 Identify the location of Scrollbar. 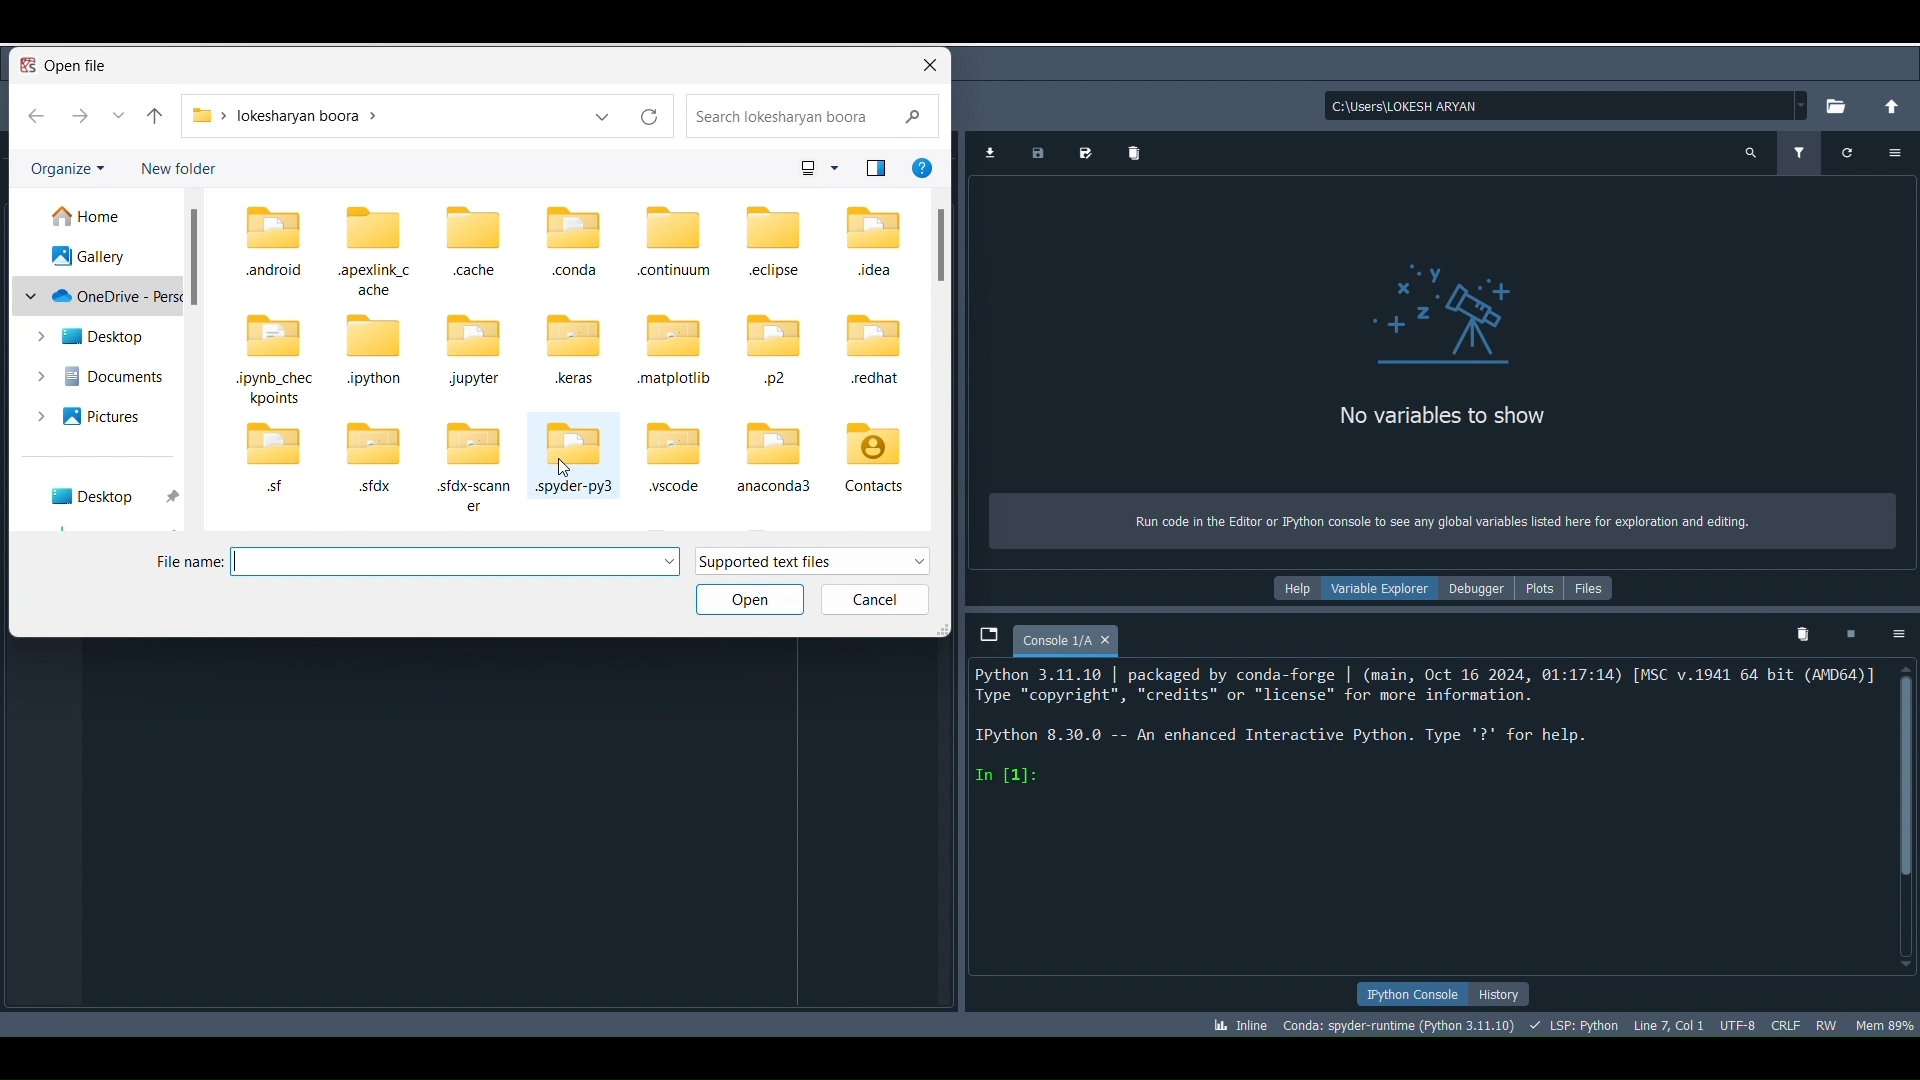
(1900, 815).